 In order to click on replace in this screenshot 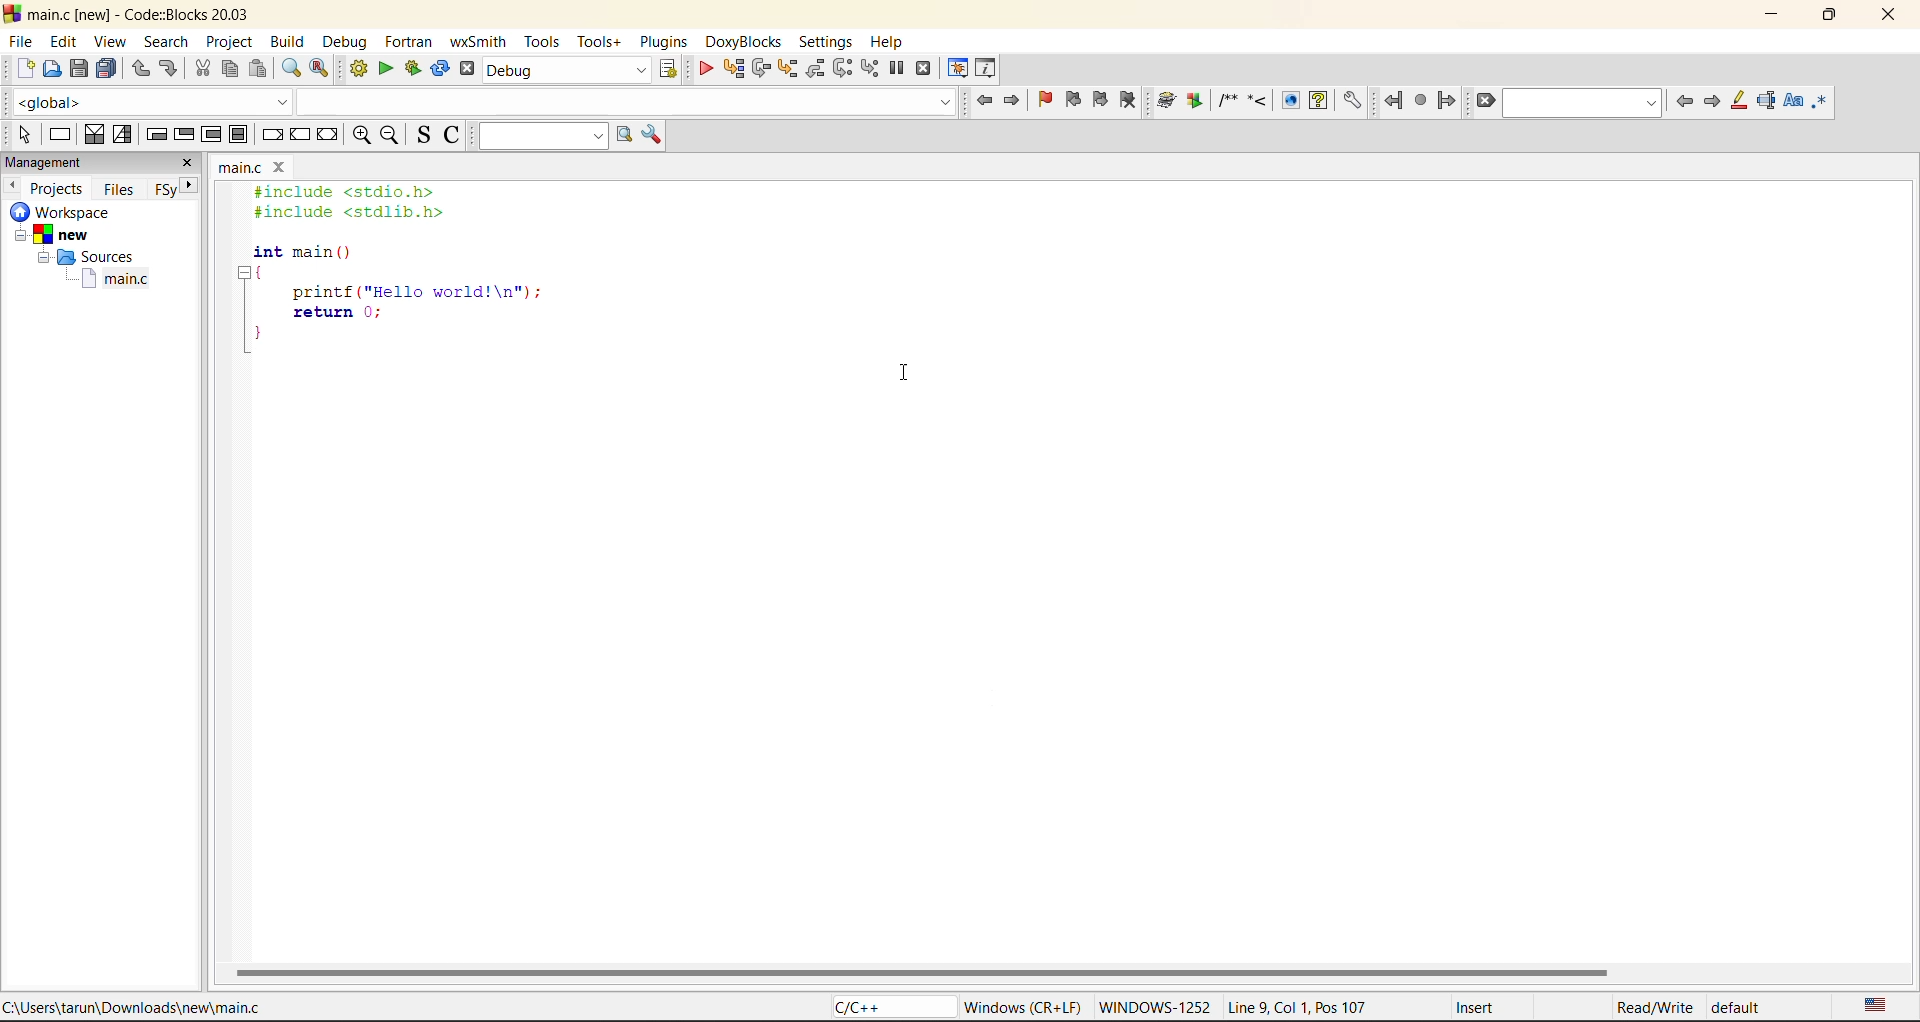, I will do `click(319, 66)`.